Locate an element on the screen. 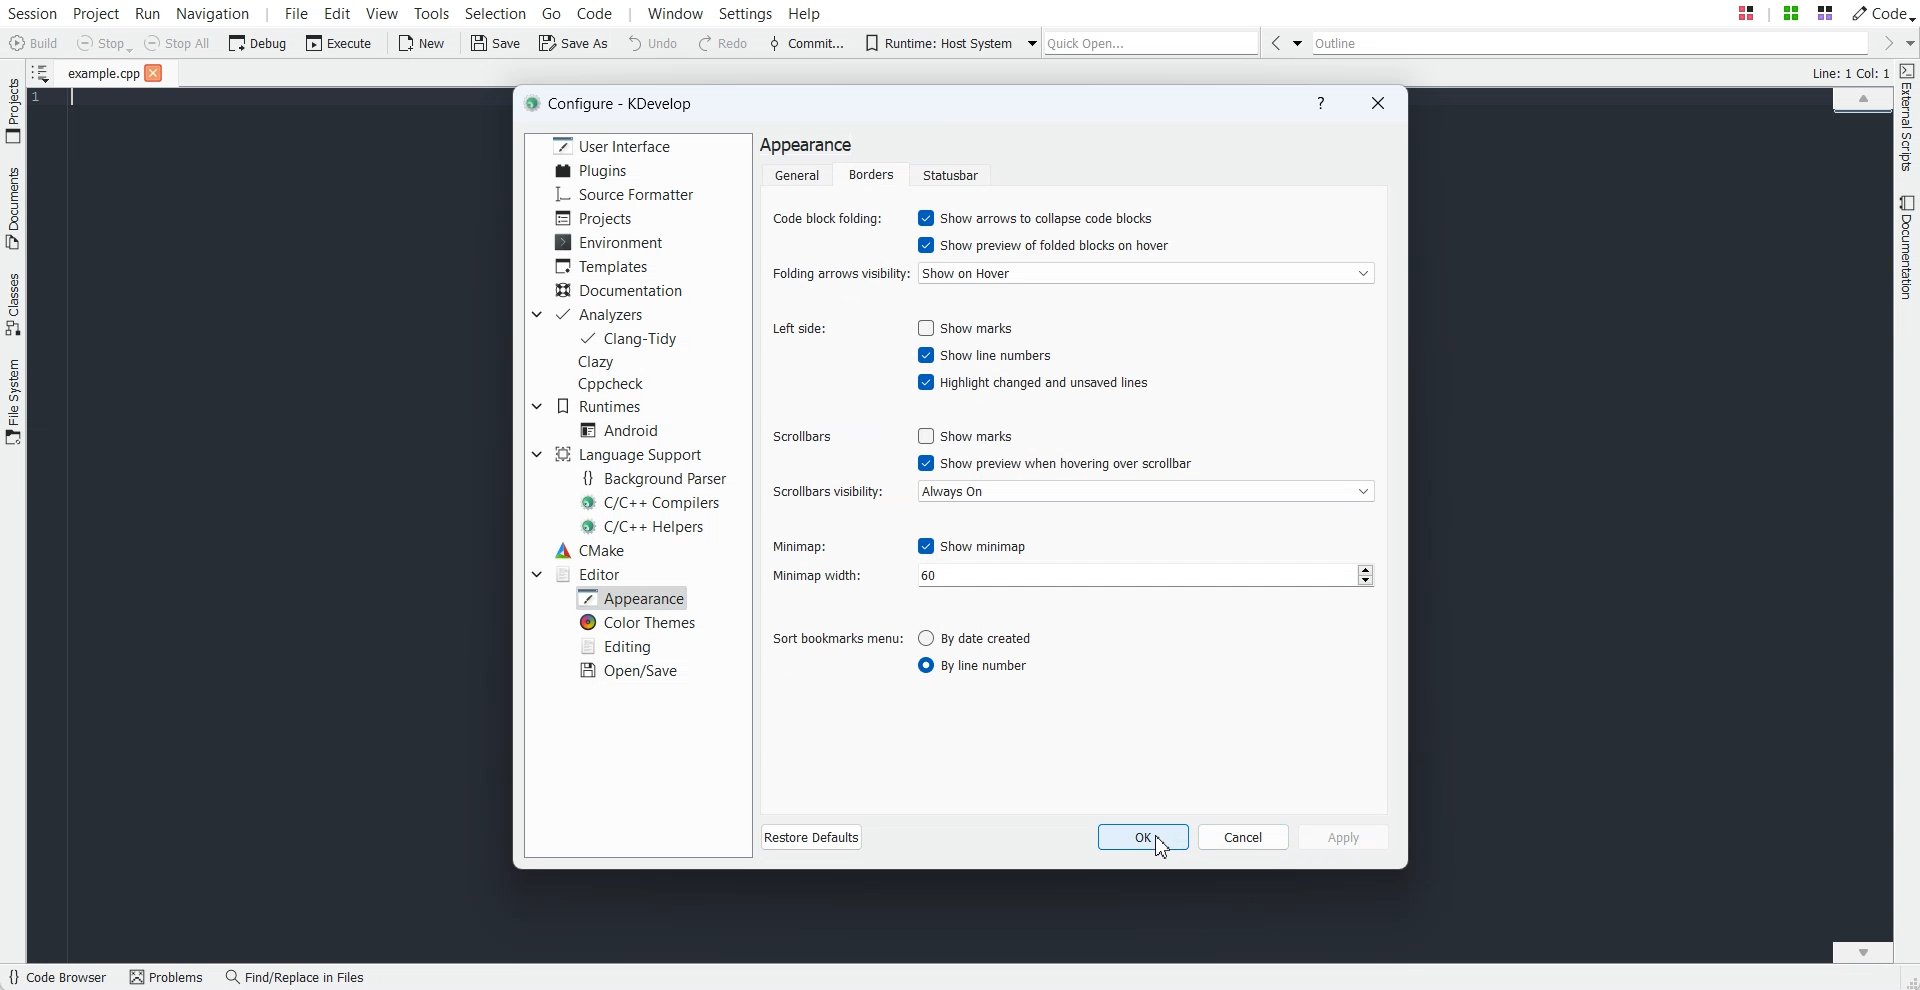 Image resolution: width=1920 pixels, height=990 pixels. Text is located at coordinates (806, 146).